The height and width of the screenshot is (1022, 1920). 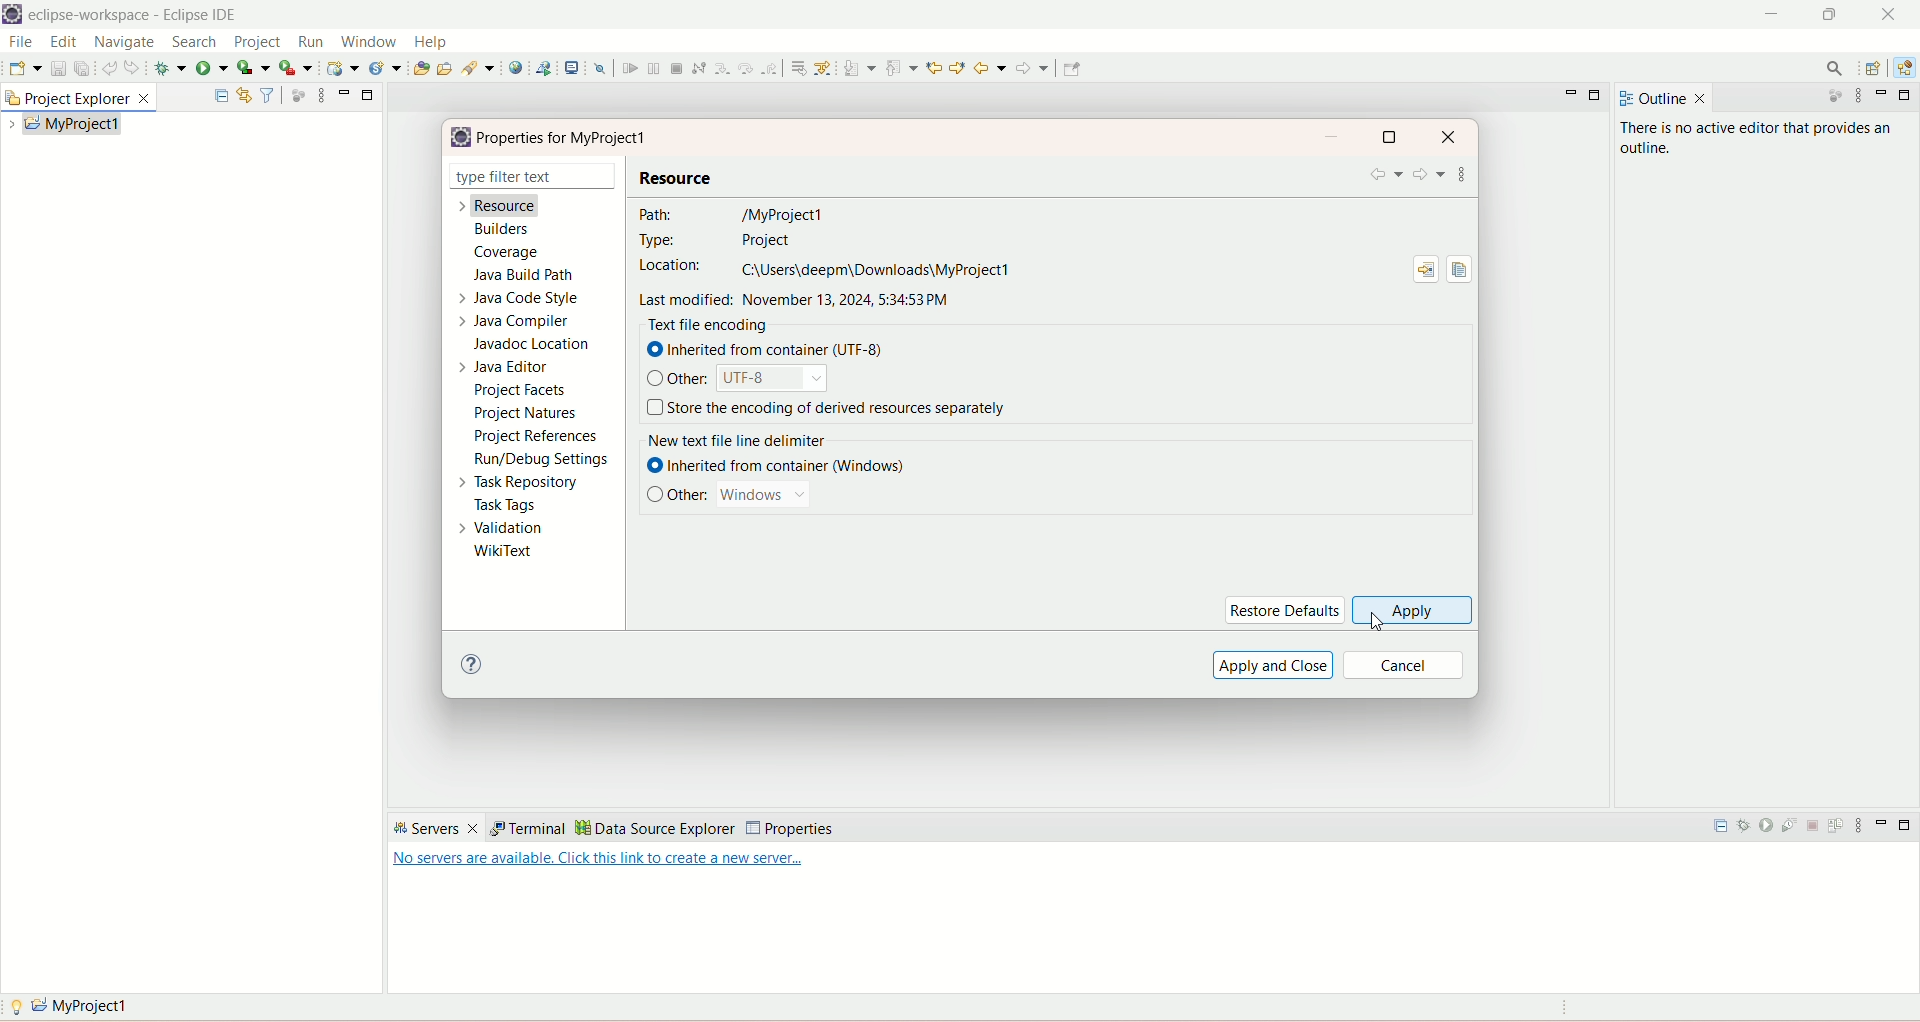 I want to click on focus on active task, so click(x=1832, y=95).